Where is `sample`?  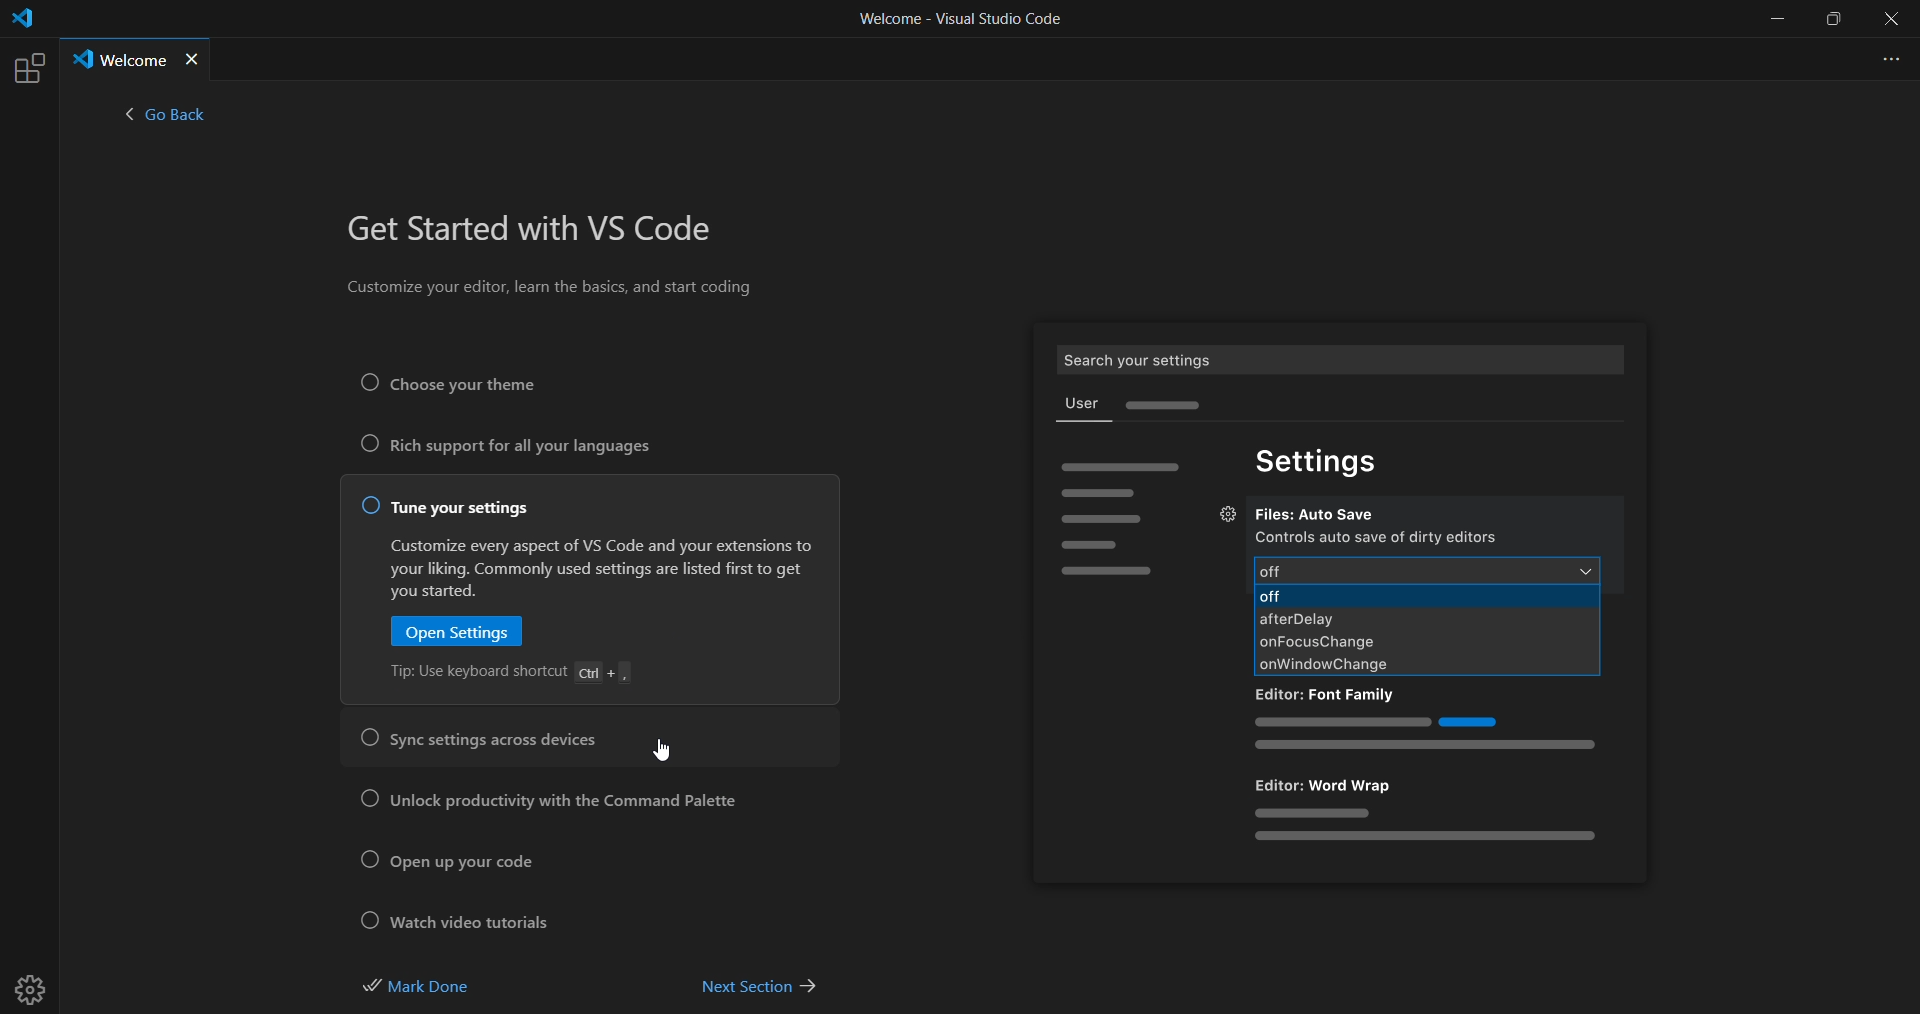
sample is located at coordinates (1445, 734).